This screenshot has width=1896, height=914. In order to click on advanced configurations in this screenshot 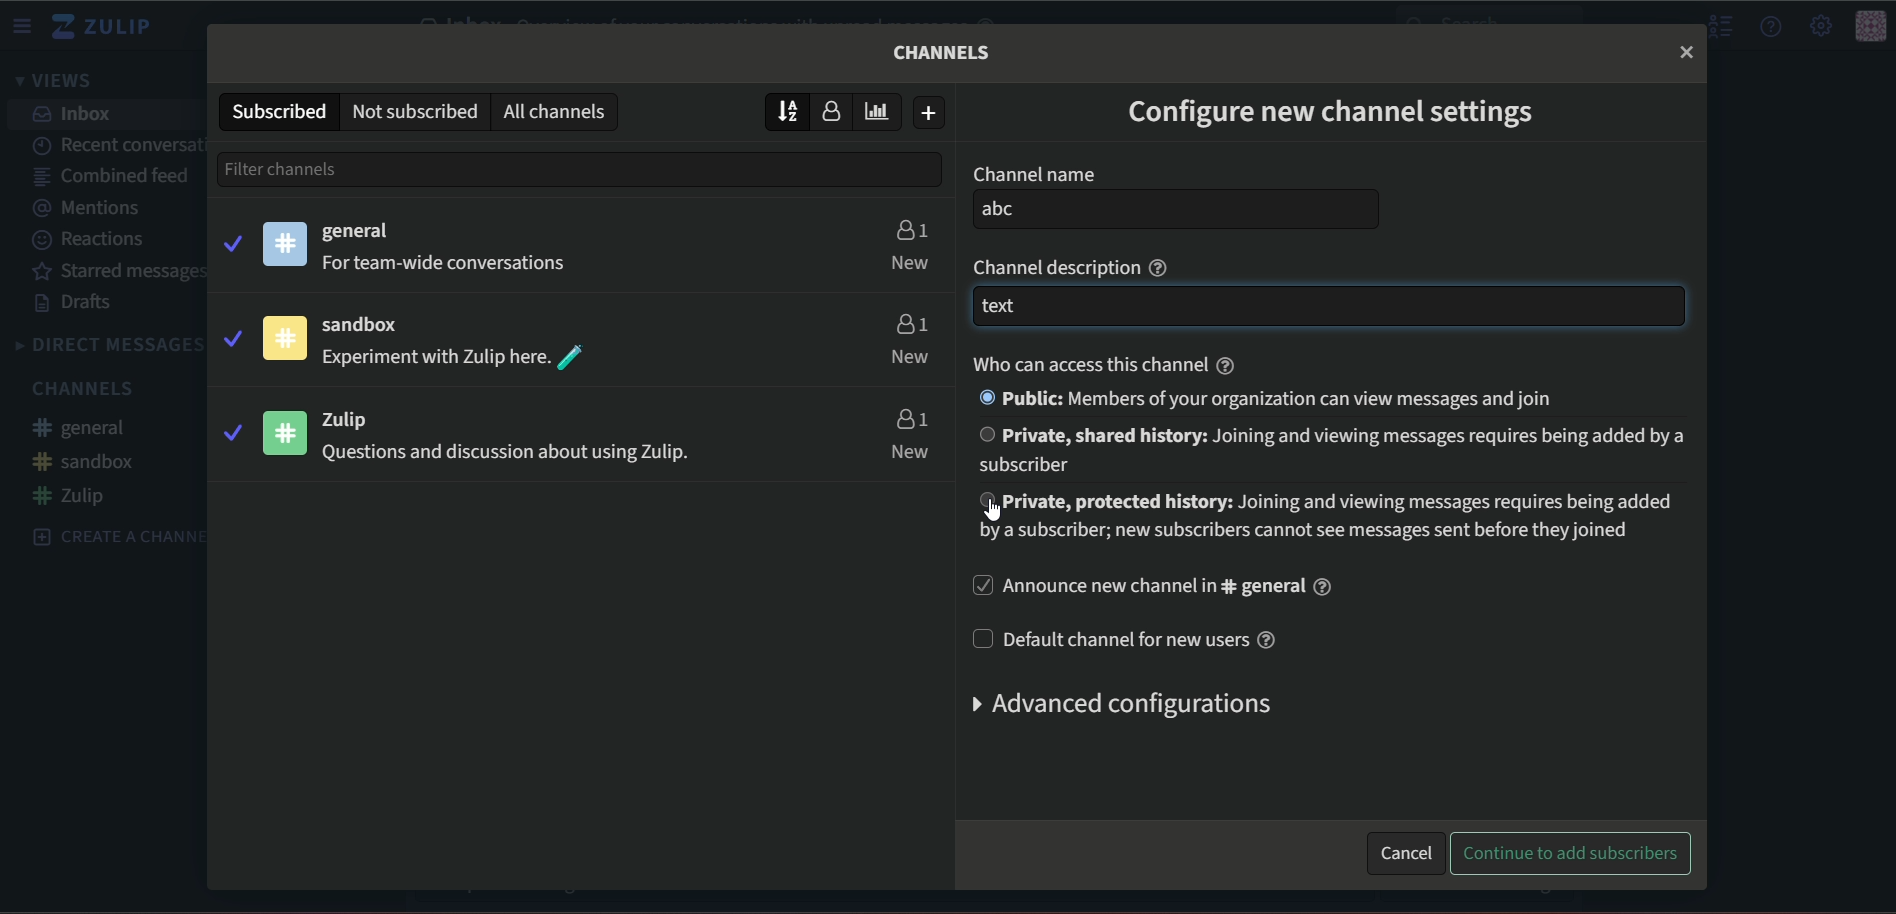, I will do `click(1116, 704)`.